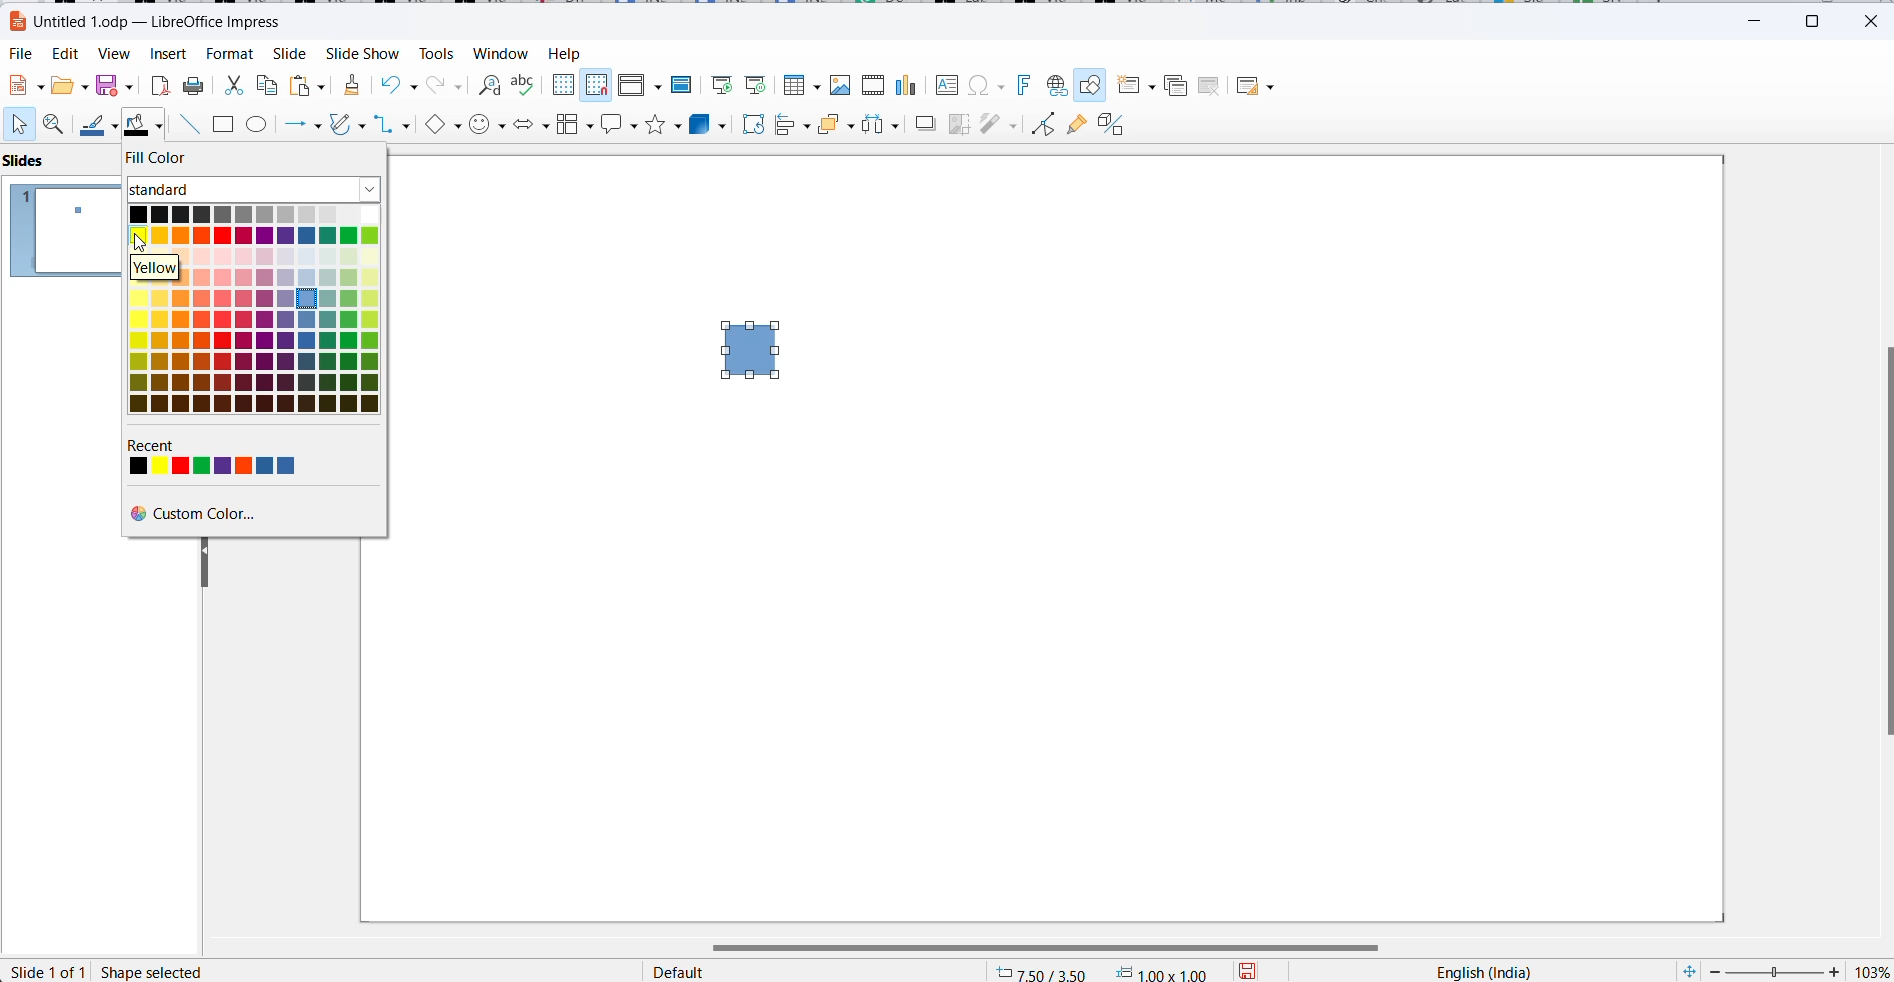 Image resolution: width=1894 pixels, height=982 pixels. What do you see at coordinates (1026, 84) in the screenshot?
I see `Insert font work text` at bounding box center [1026, 84].